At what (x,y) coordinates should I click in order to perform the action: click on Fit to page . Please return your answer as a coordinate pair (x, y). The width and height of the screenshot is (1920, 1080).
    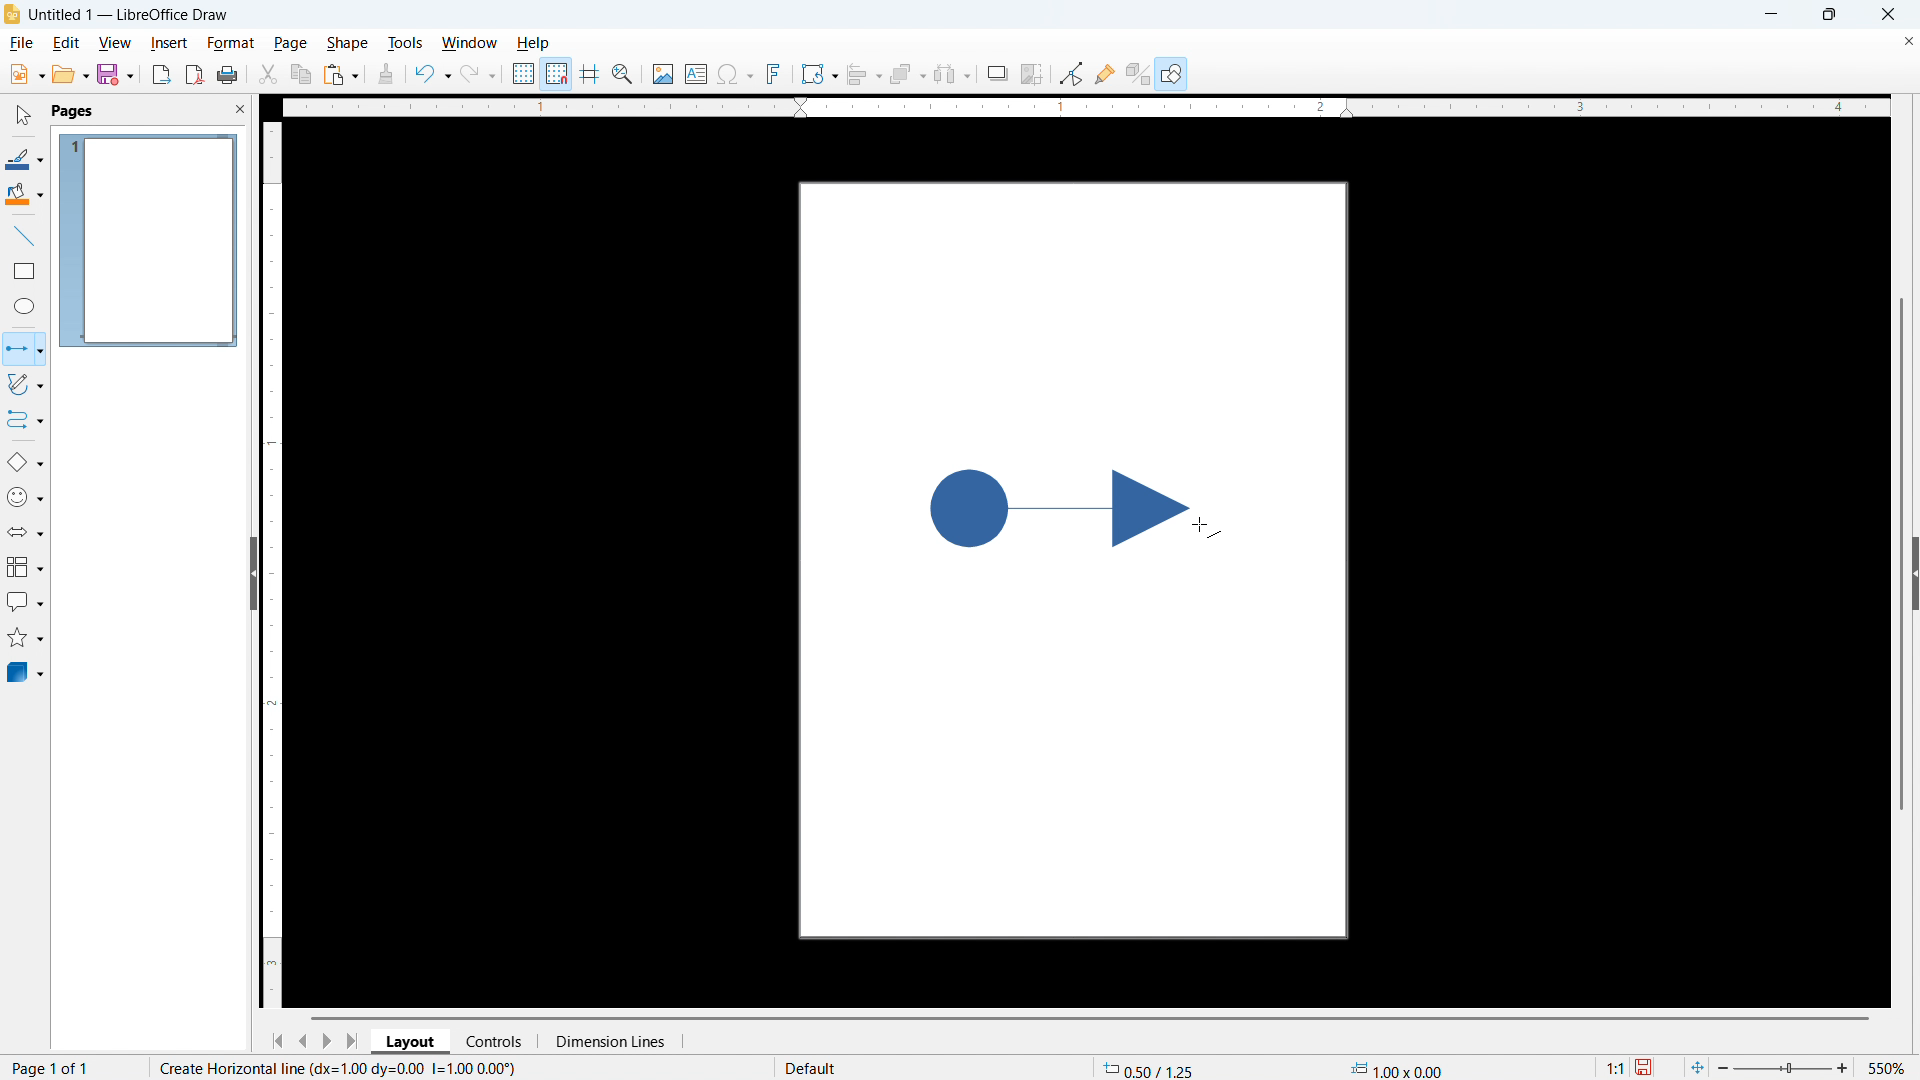
    Looking at the image, I should click on (1696, 1068).